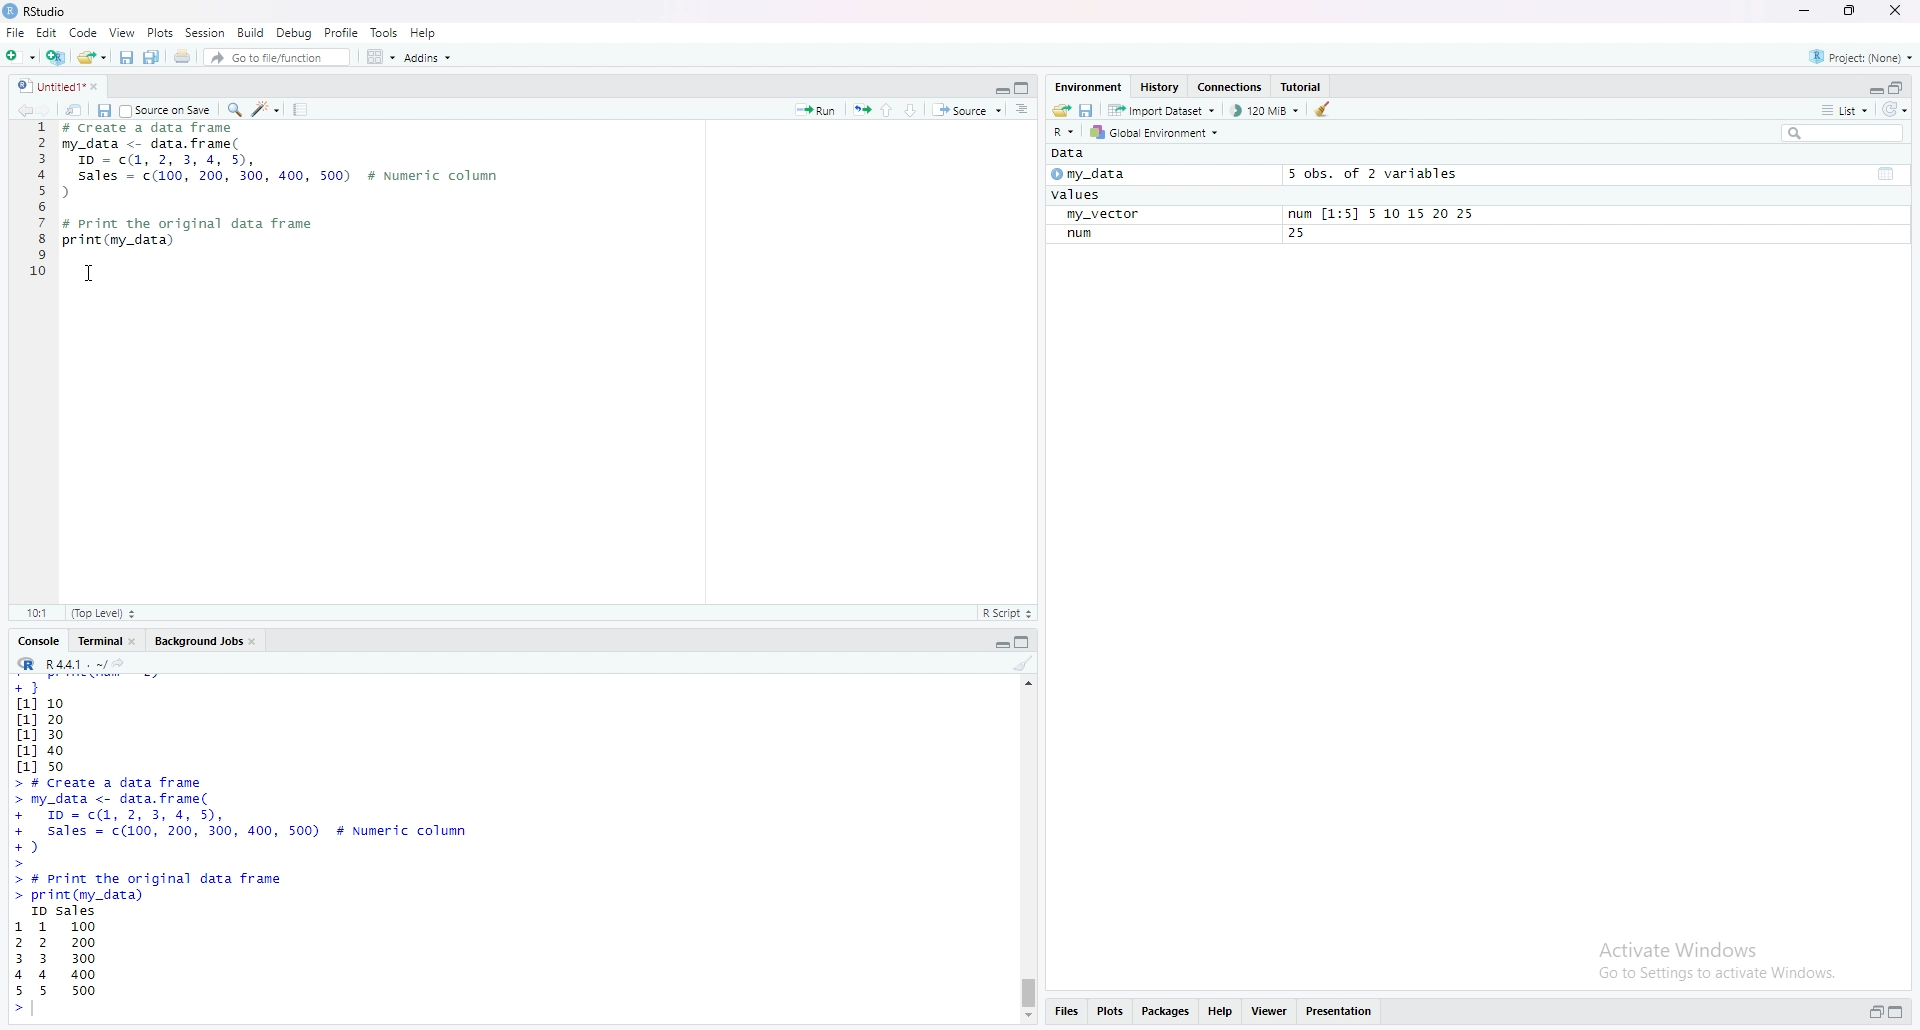 This screenshot has height=1030, width=1920. Describe the element at coordinates (996, 643) in the screenshot. I see `minimize` at that location.